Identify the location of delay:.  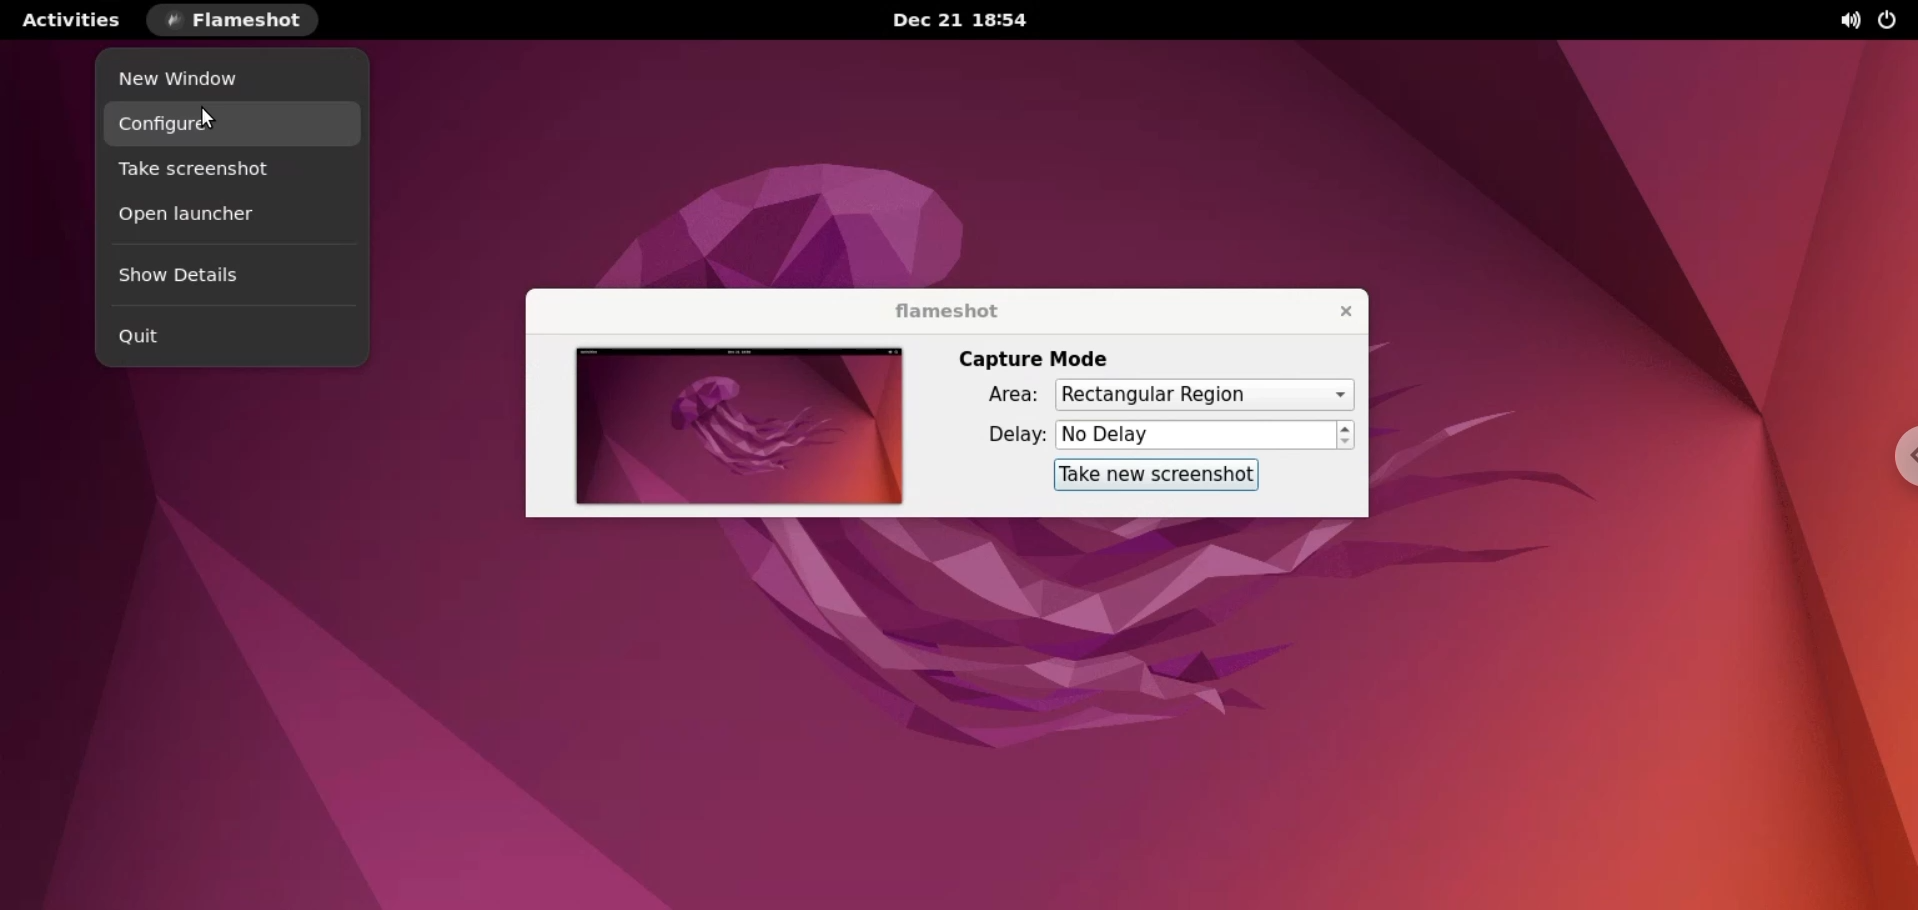
(1000, 439).